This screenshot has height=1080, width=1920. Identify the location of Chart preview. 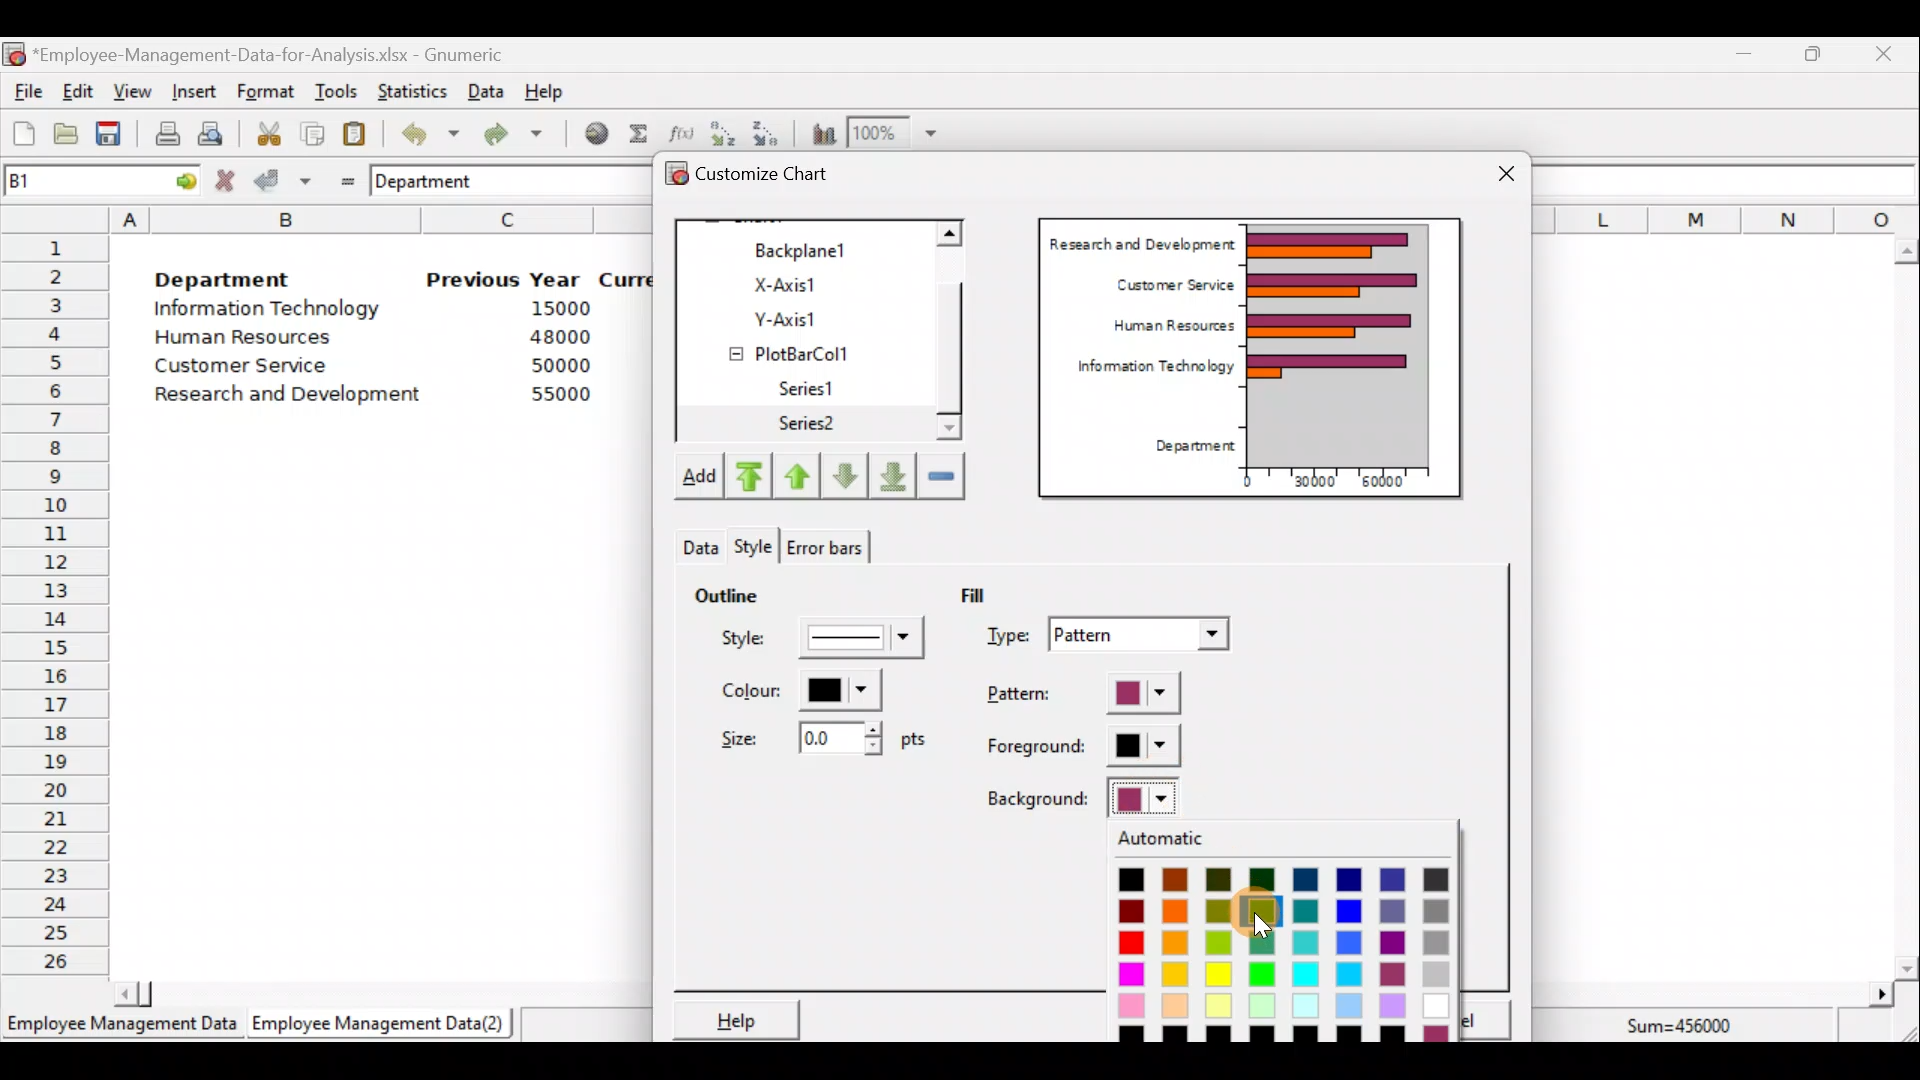
(1351, 344).